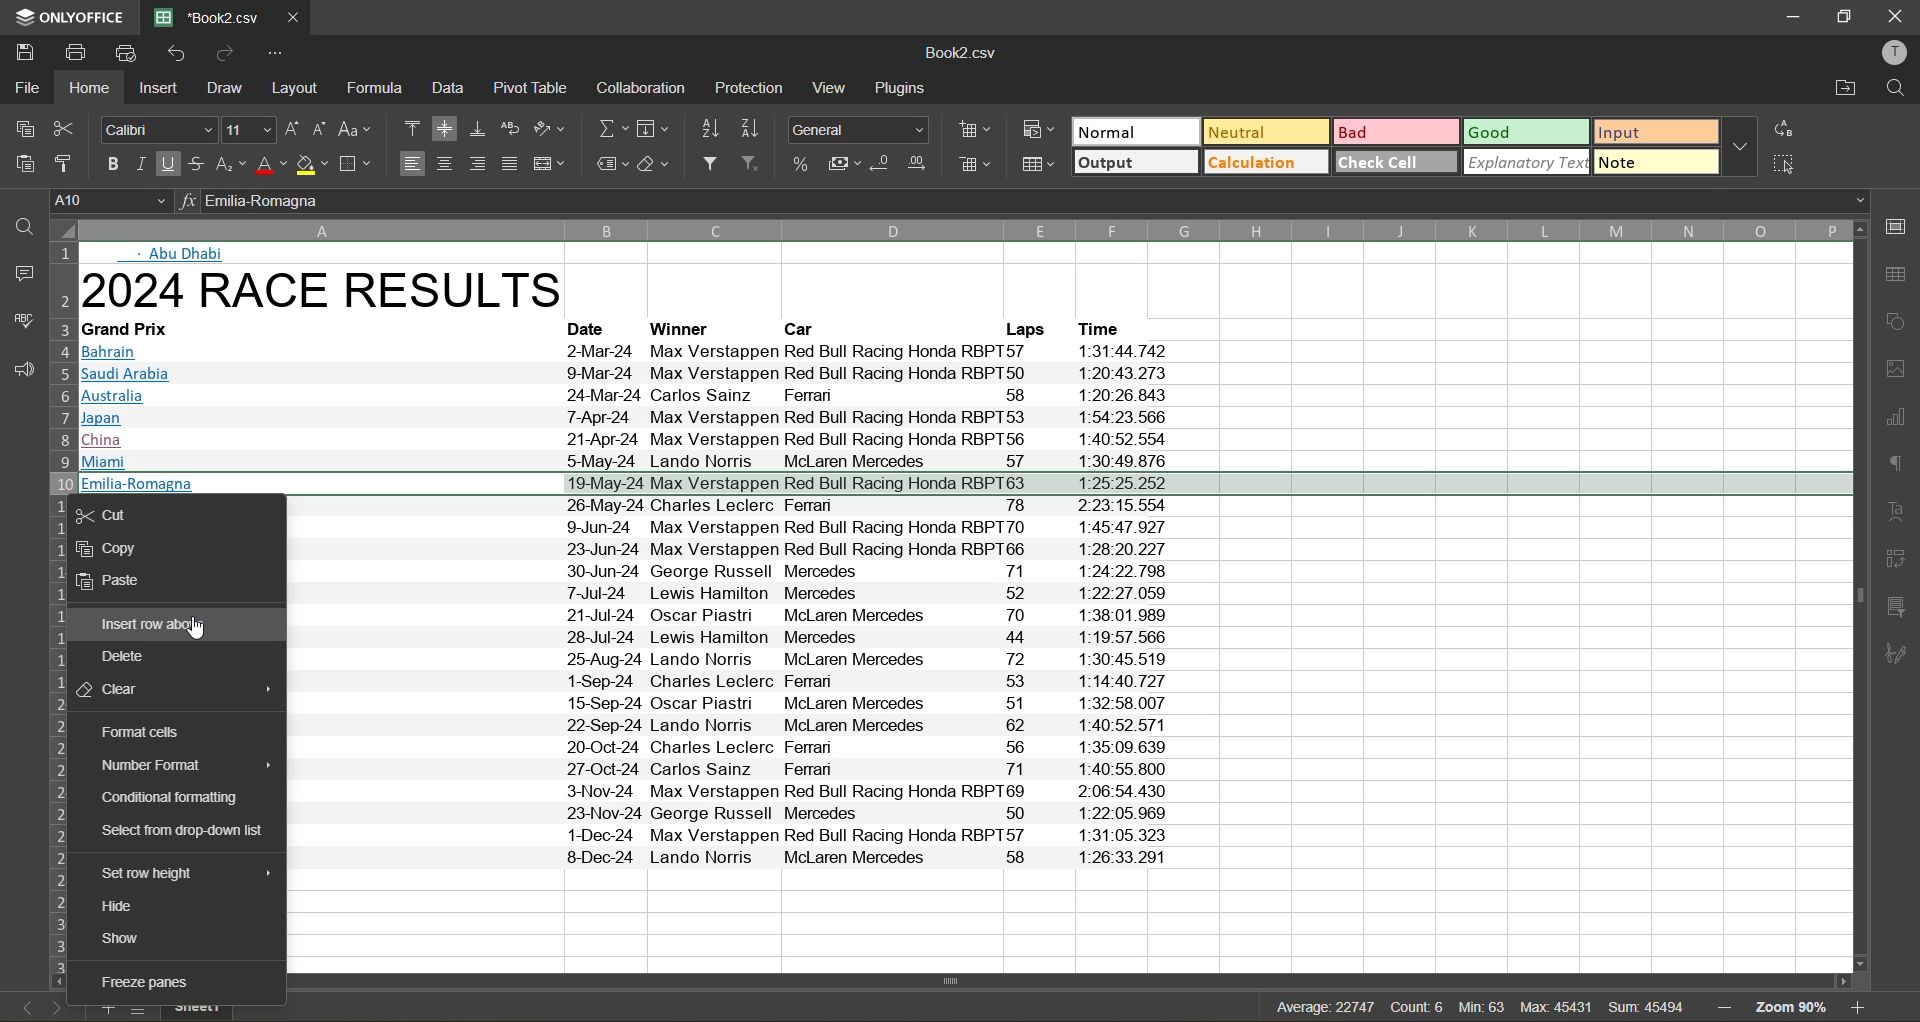 This screenshot has height=1022, width=1920. I want to click on  7-Jul-24 | ewis Hamilton Mercedes 52 1-22-27 059, so click(730, 596).